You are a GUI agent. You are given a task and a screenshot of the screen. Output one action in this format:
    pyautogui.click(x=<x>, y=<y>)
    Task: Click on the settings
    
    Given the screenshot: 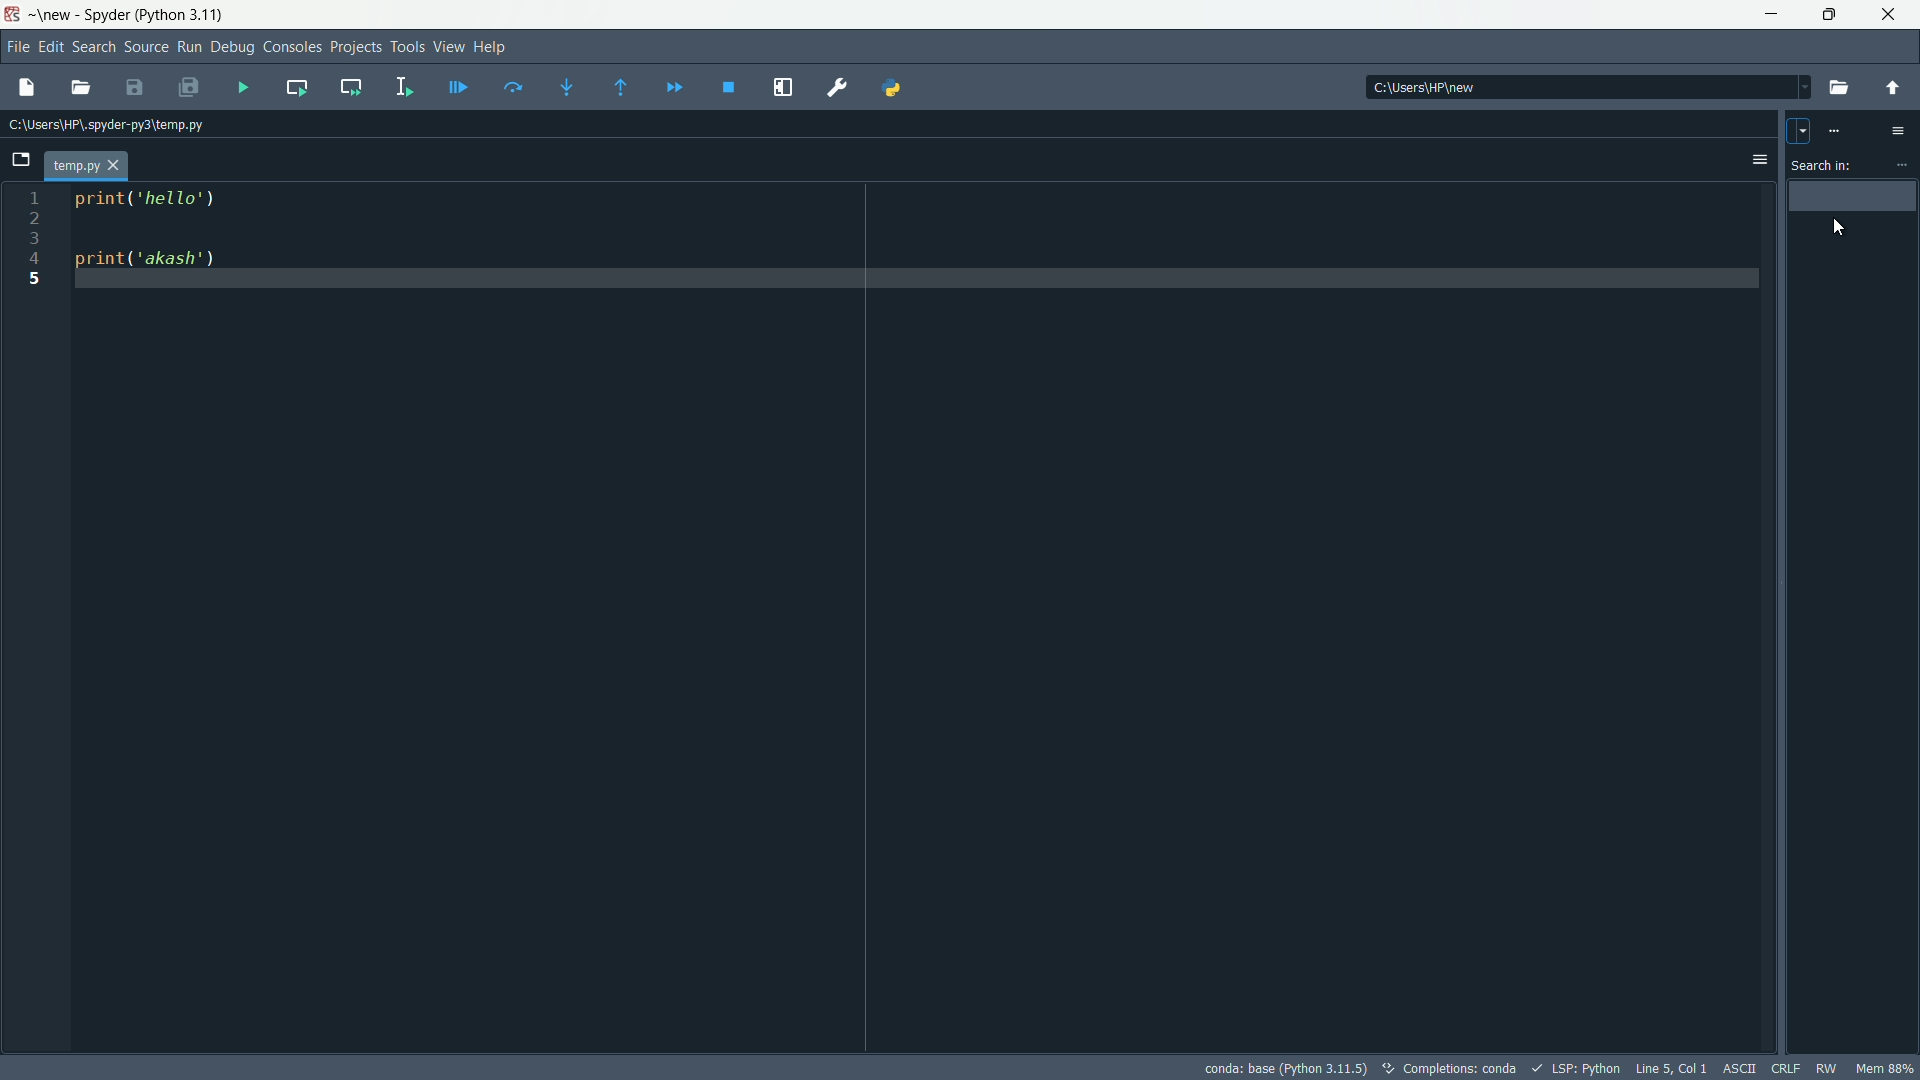 What is the action you would take?
    pyautogui.click(x=1900, y=165)
    